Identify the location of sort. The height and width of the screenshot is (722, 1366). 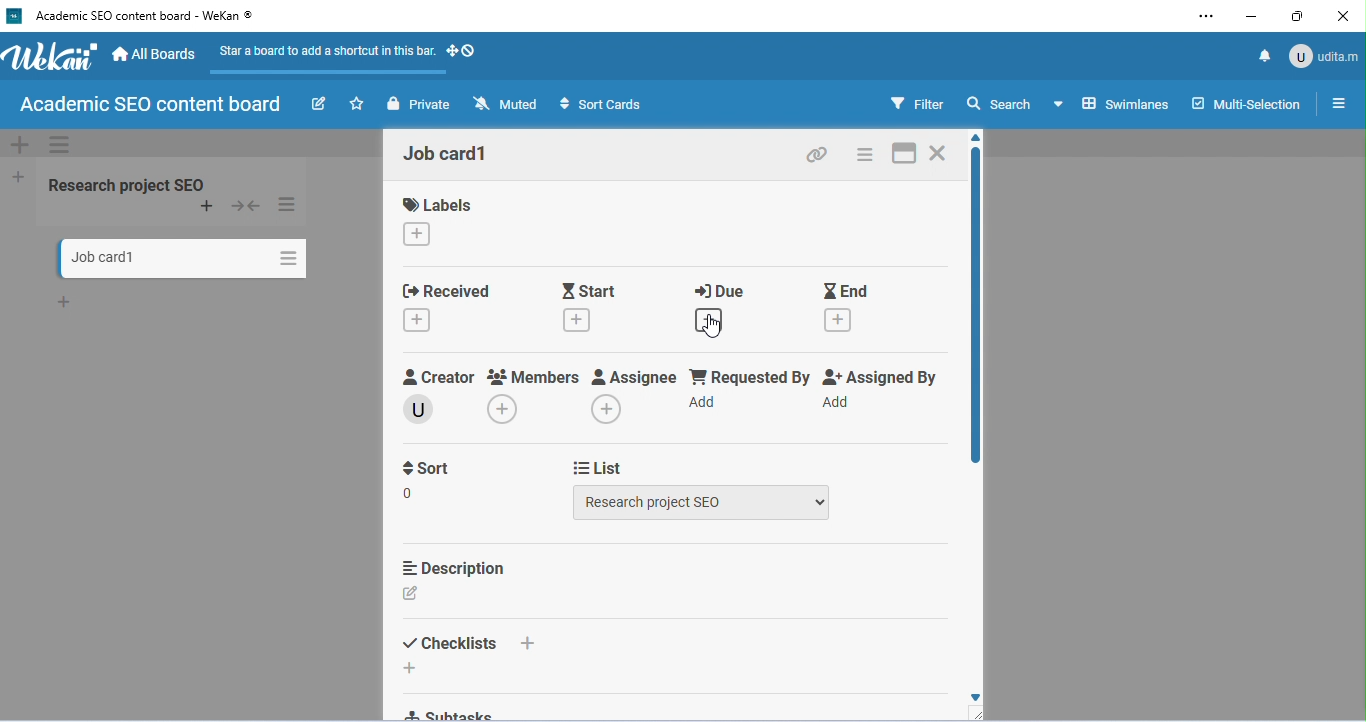
(425, 470).